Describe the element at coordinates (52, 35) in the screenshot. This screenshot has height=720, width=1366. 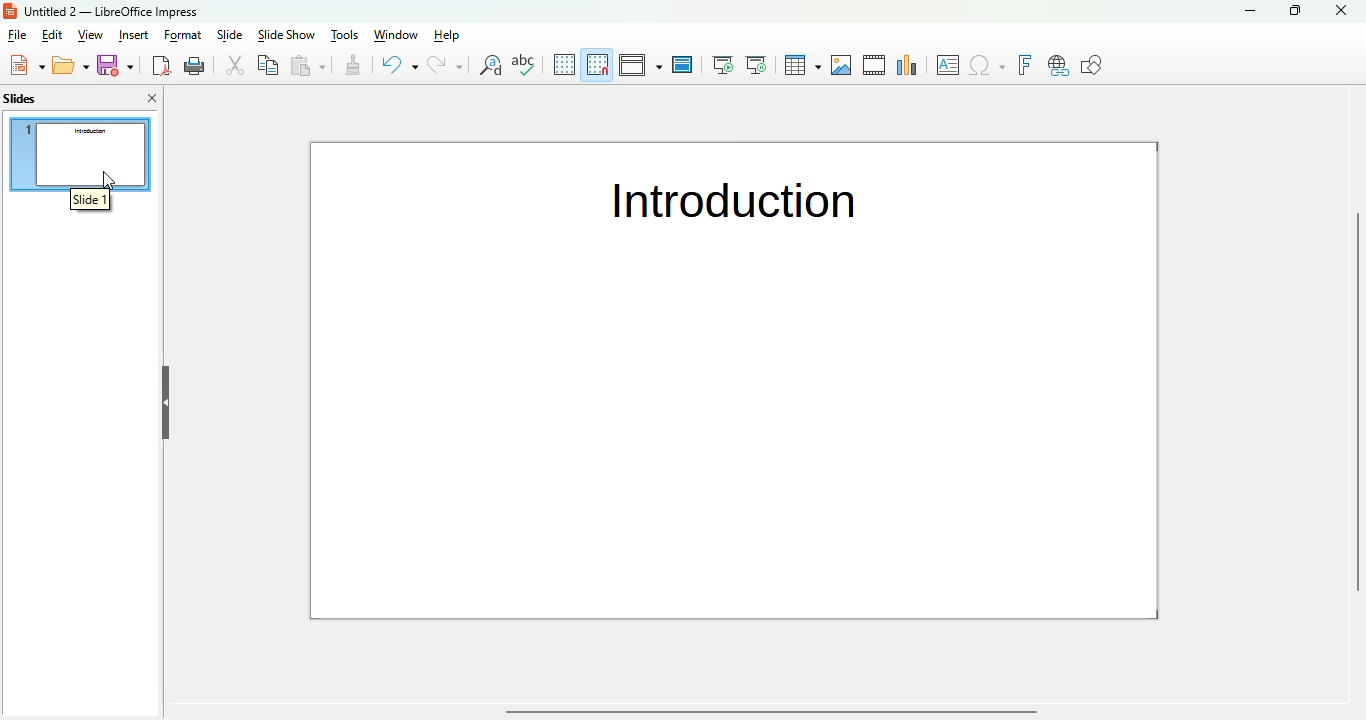
I see `edit` at that location.